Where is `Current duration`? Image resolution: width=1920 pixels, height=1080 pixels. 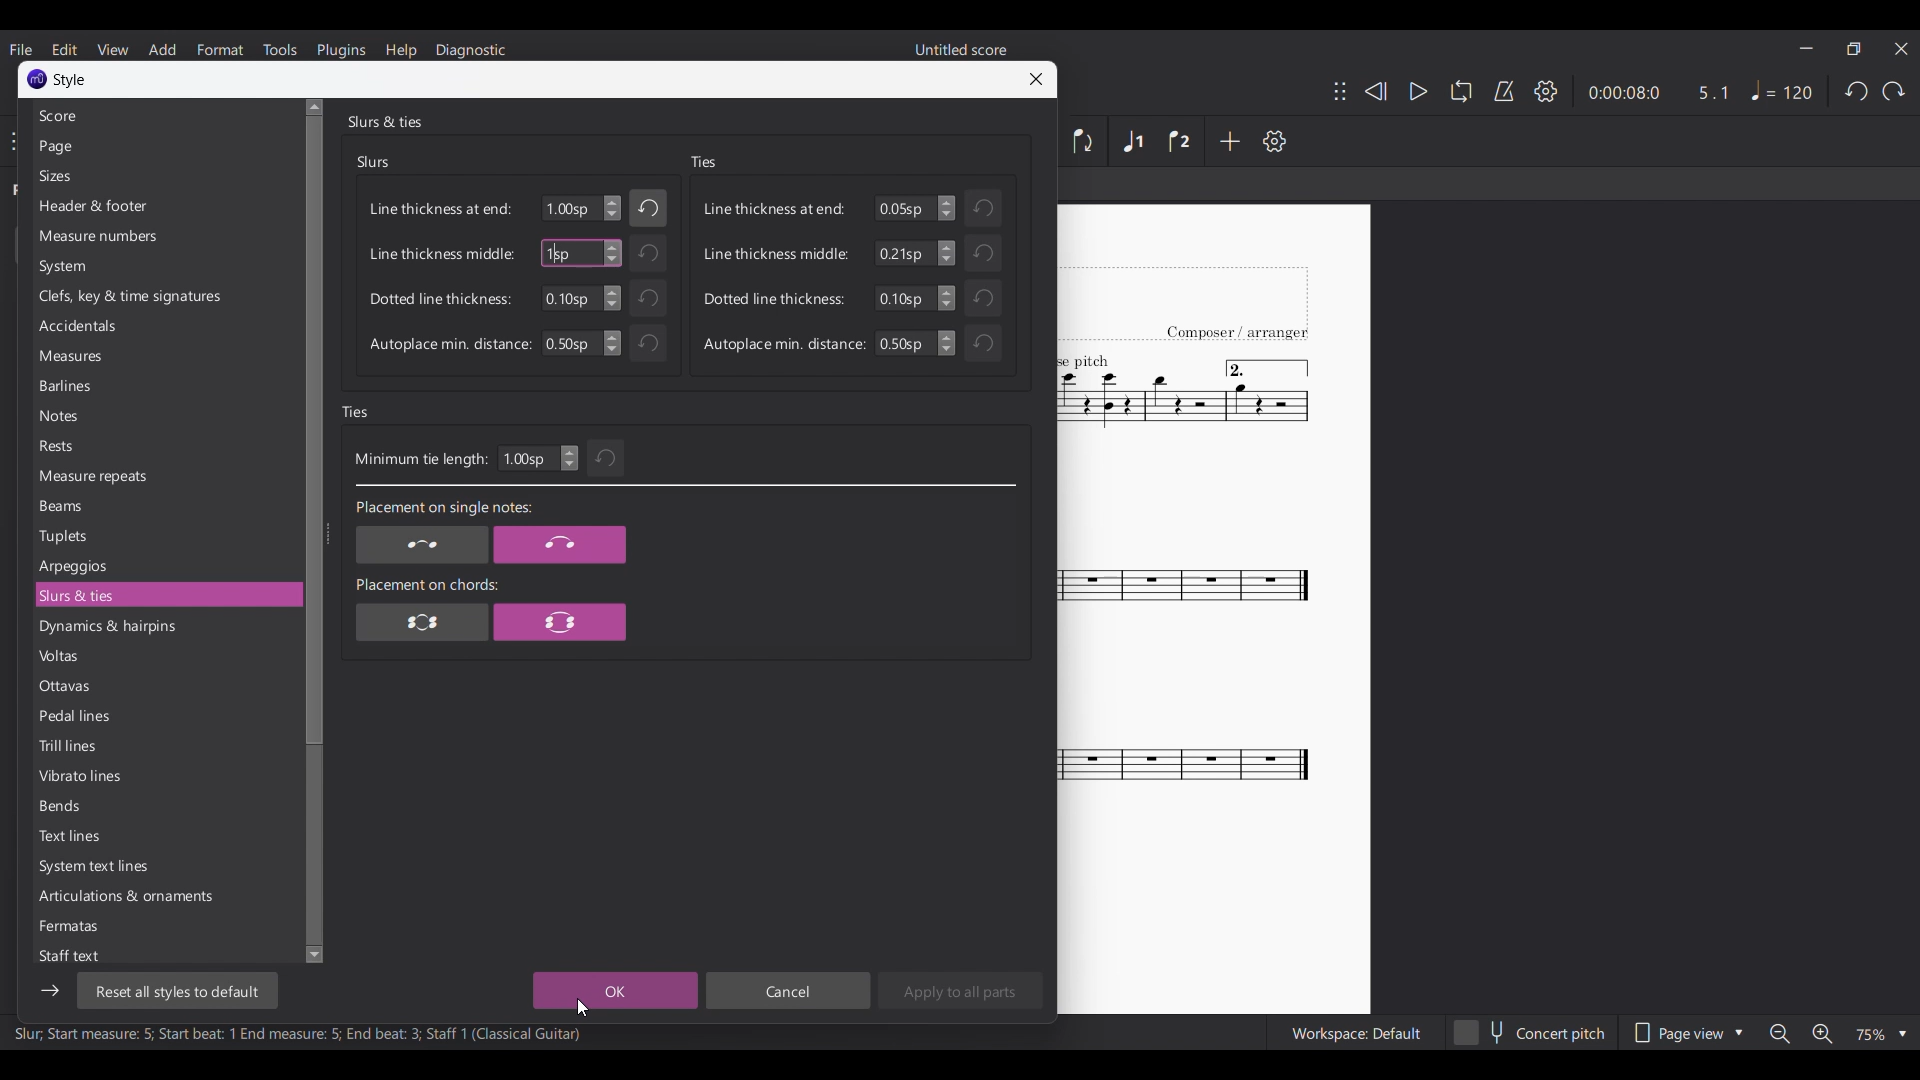
Current duration is located at coordinates (1621, 92).